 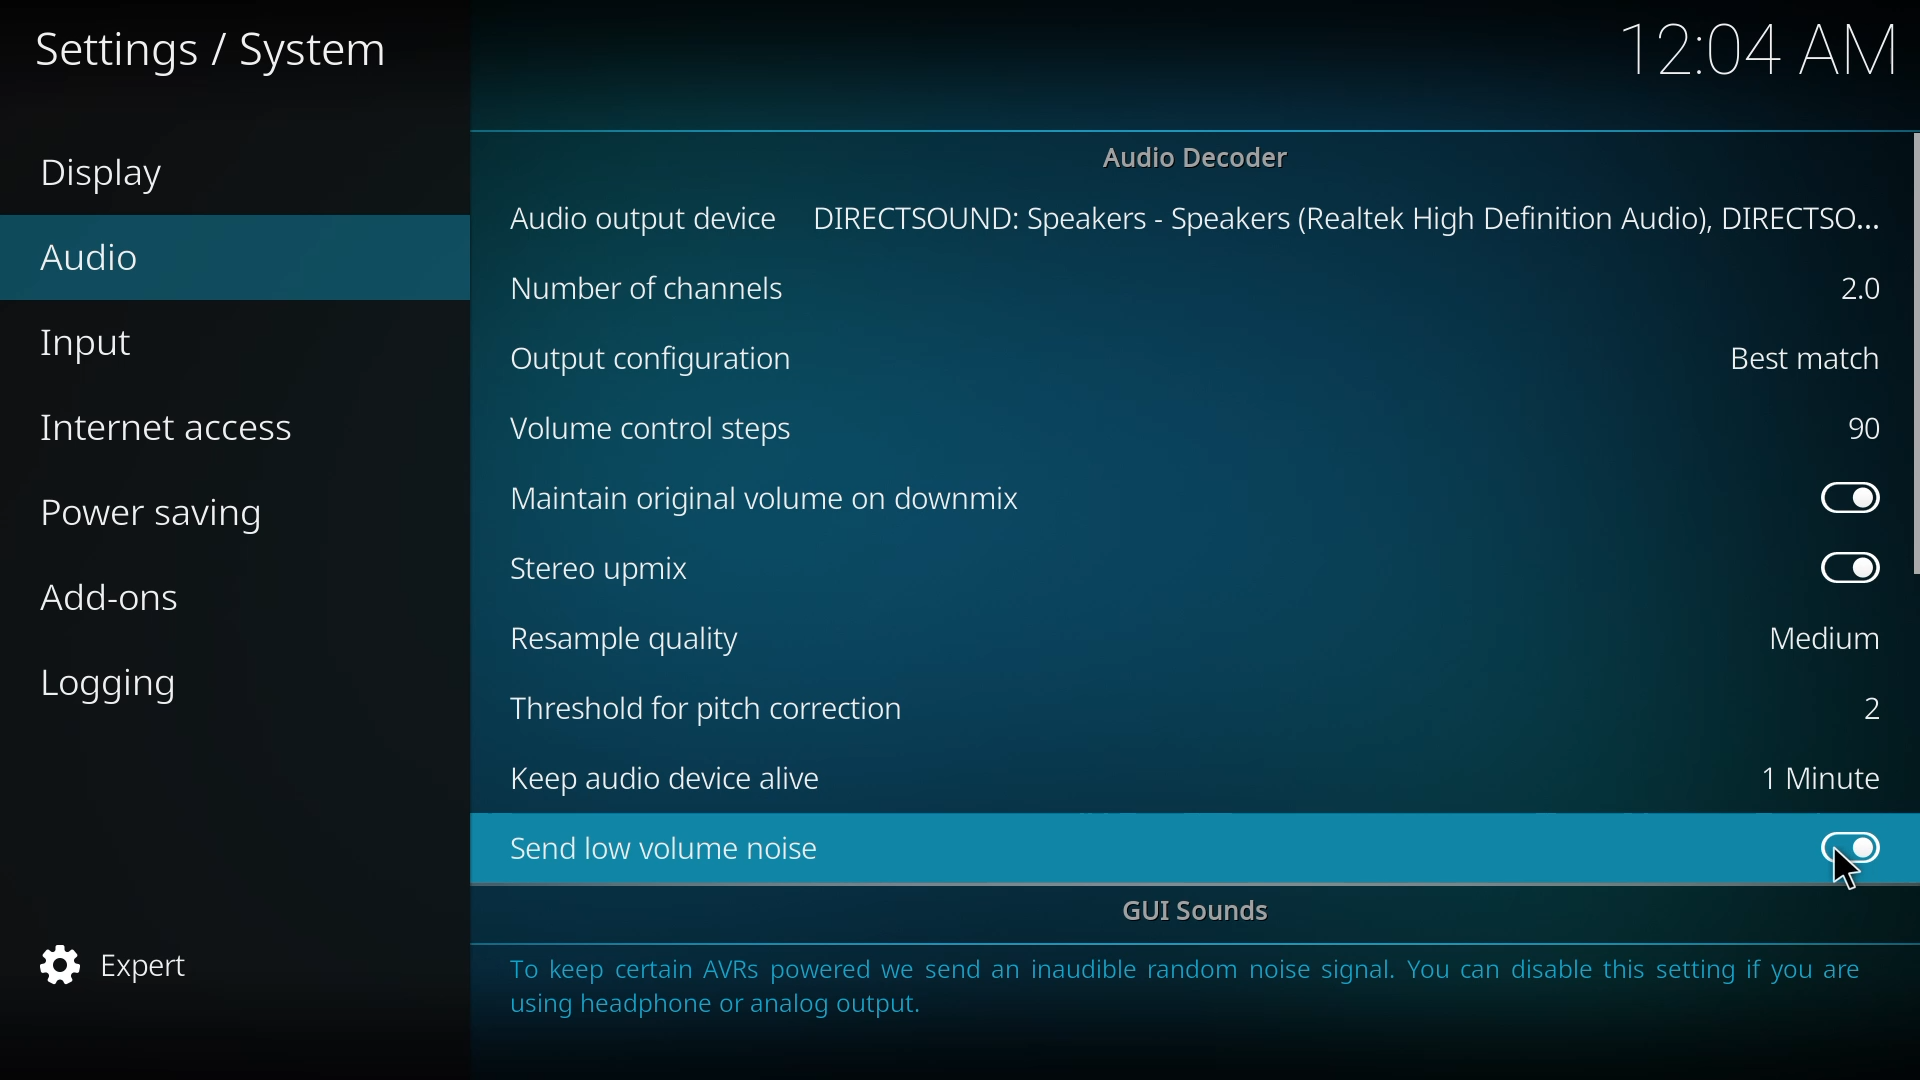 What do you see at coordinates (678, 781) in the screenshot?
I see `keep audio device alive` at bounding box center [678, 781].